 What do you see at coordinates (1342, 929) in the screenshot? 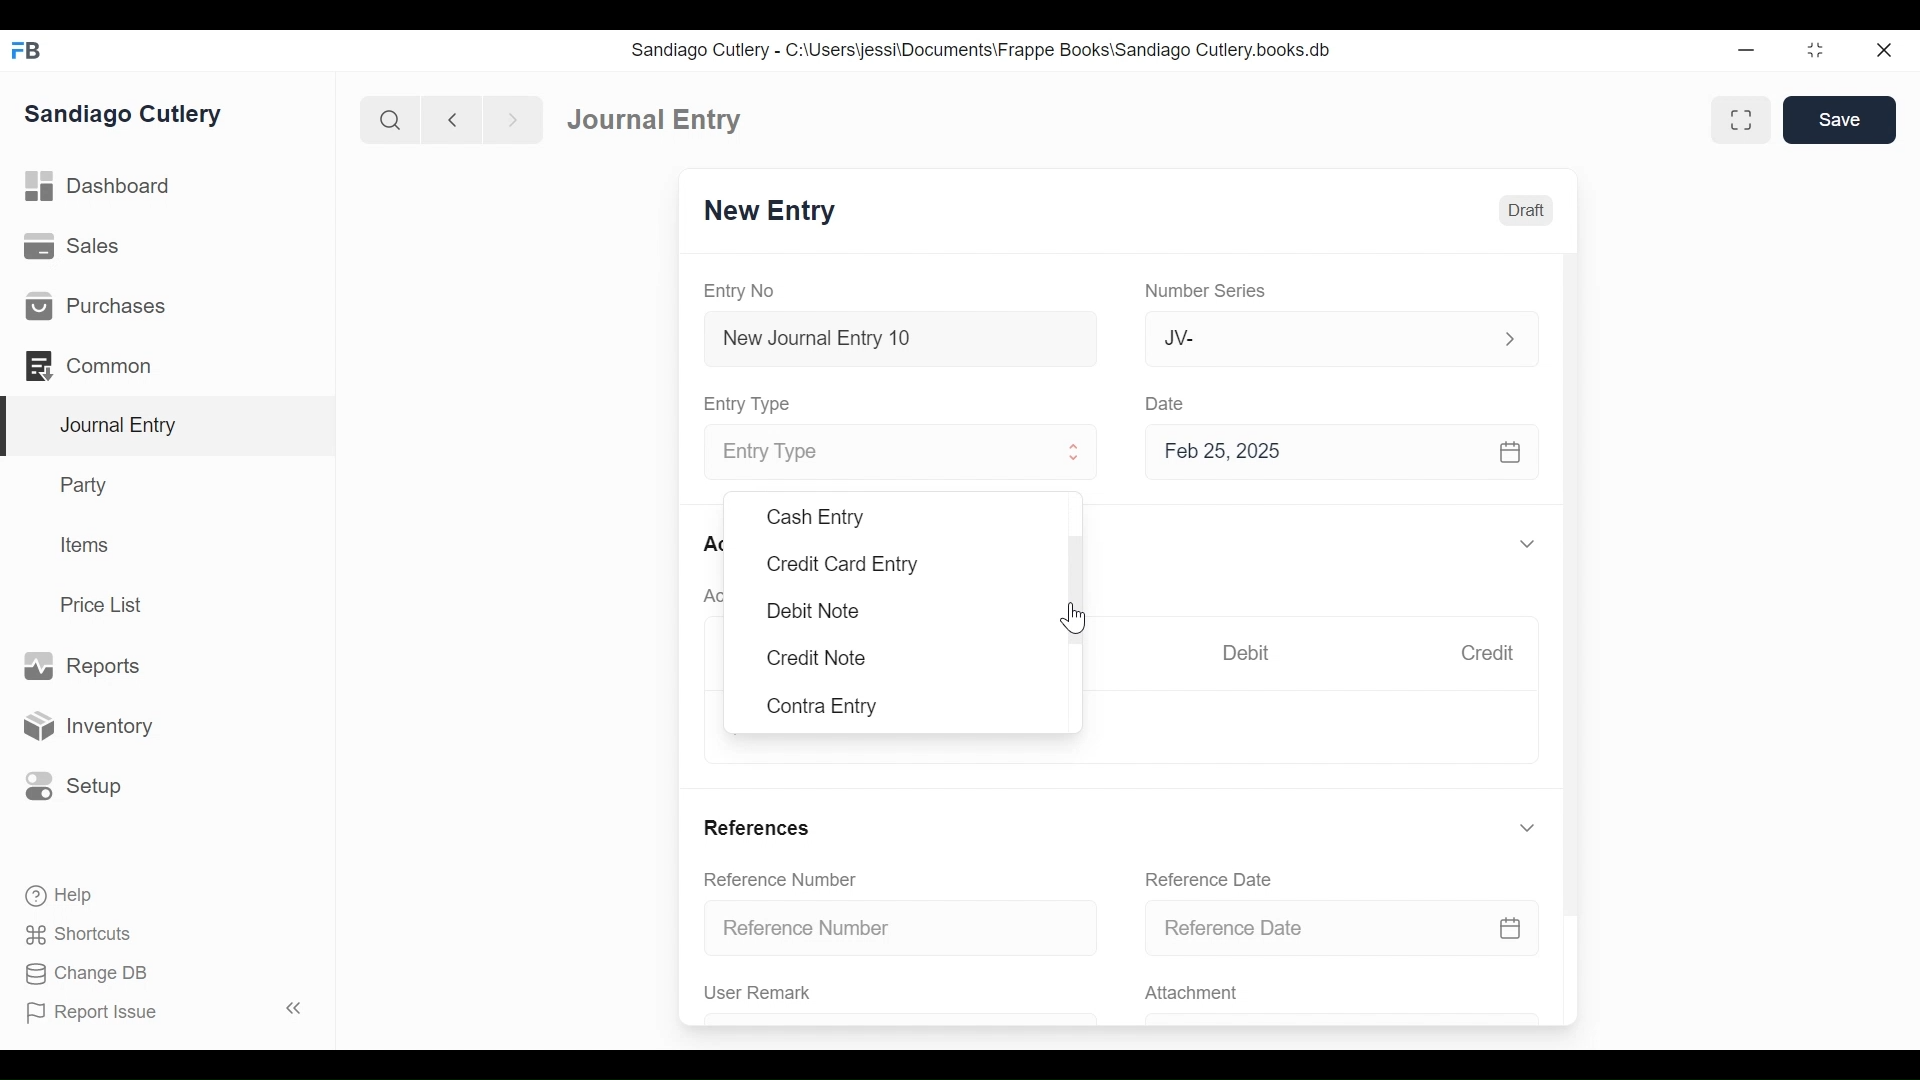
I see `Reference Date` at bounding box center [1342, 929].